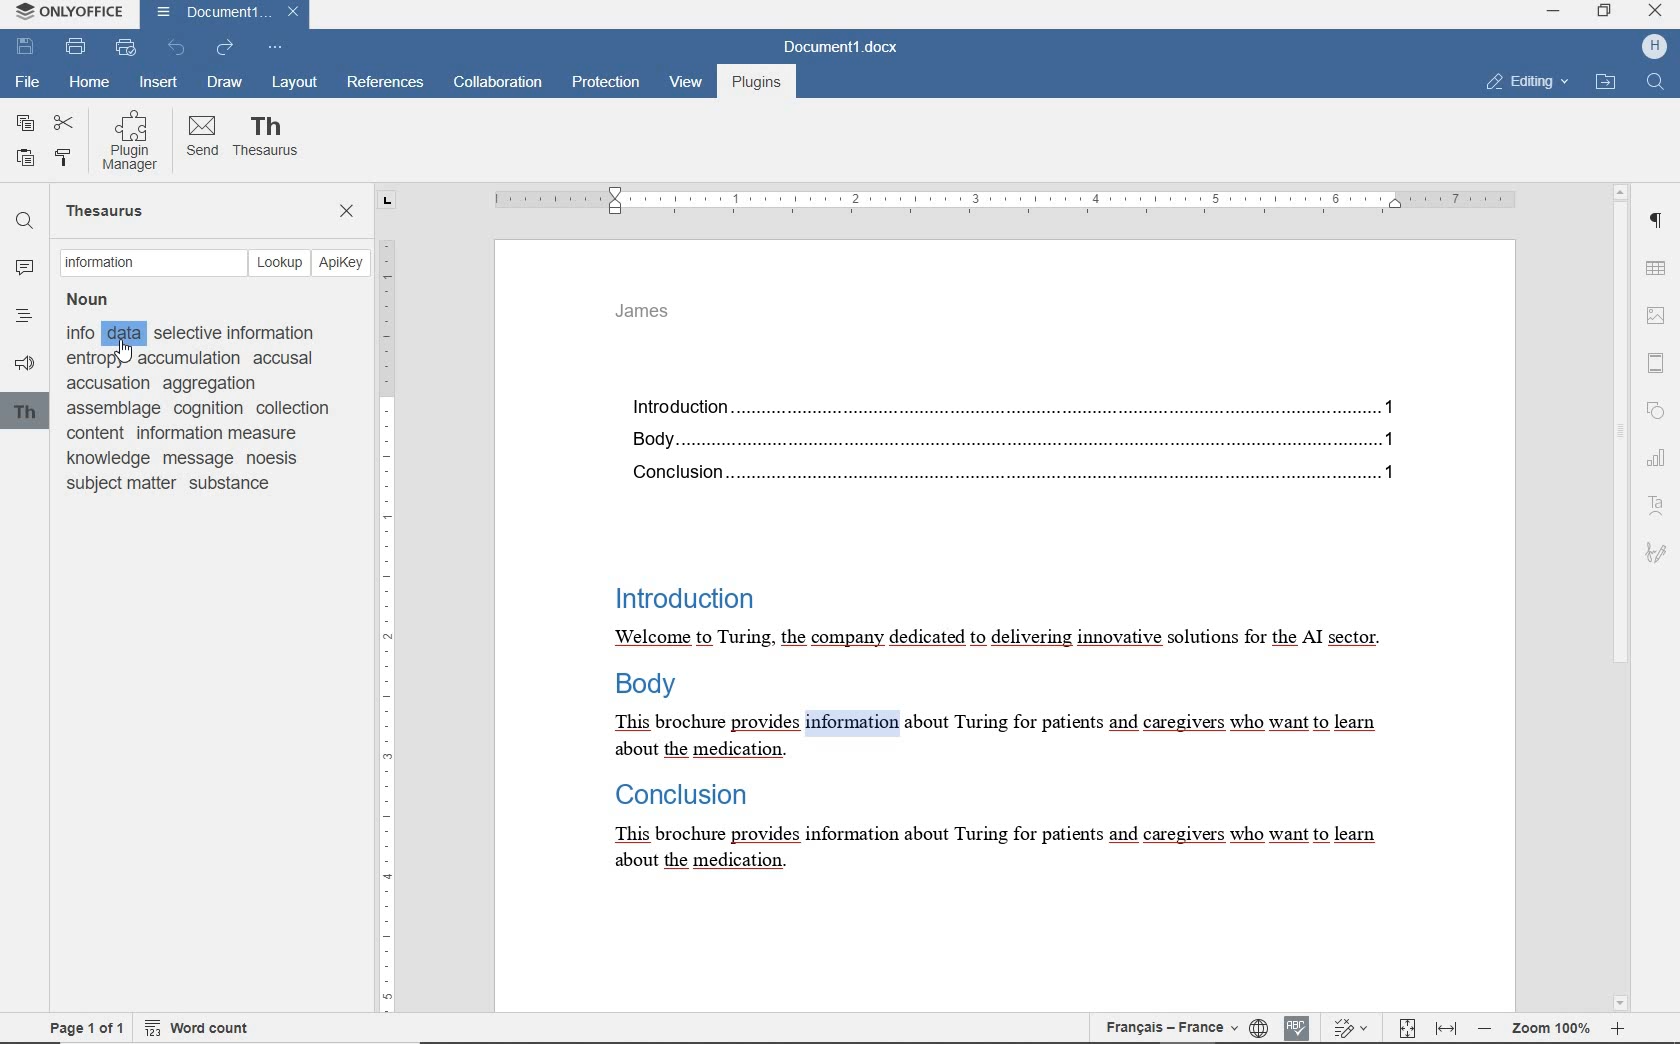  I want to click on TEXT FIELD, so click(151, 262).